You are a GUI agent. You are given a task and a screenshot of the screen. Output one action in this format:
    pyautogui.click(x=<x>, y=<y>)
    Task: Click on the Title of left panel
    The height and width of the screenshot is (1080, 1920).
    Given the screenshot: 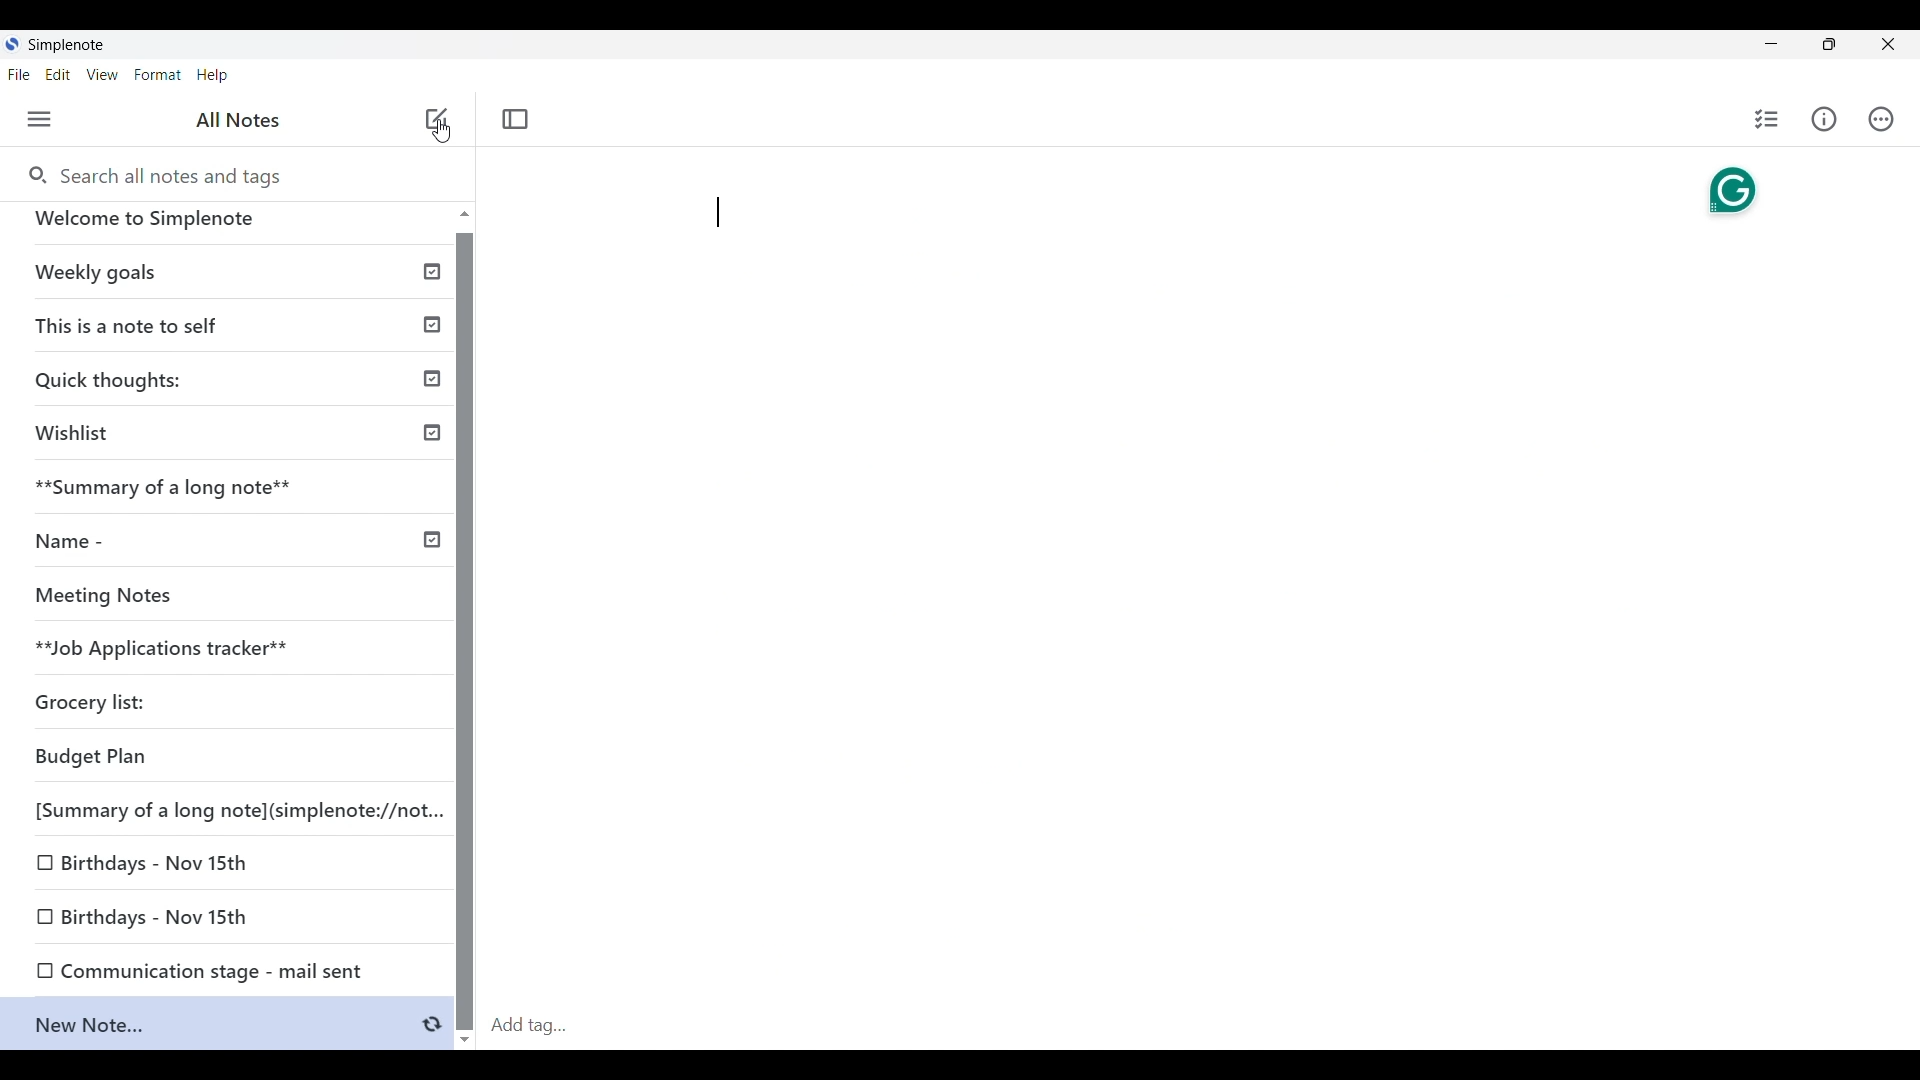 What is the action you would take?
    pyautogui.click(x=239, y=120)
    